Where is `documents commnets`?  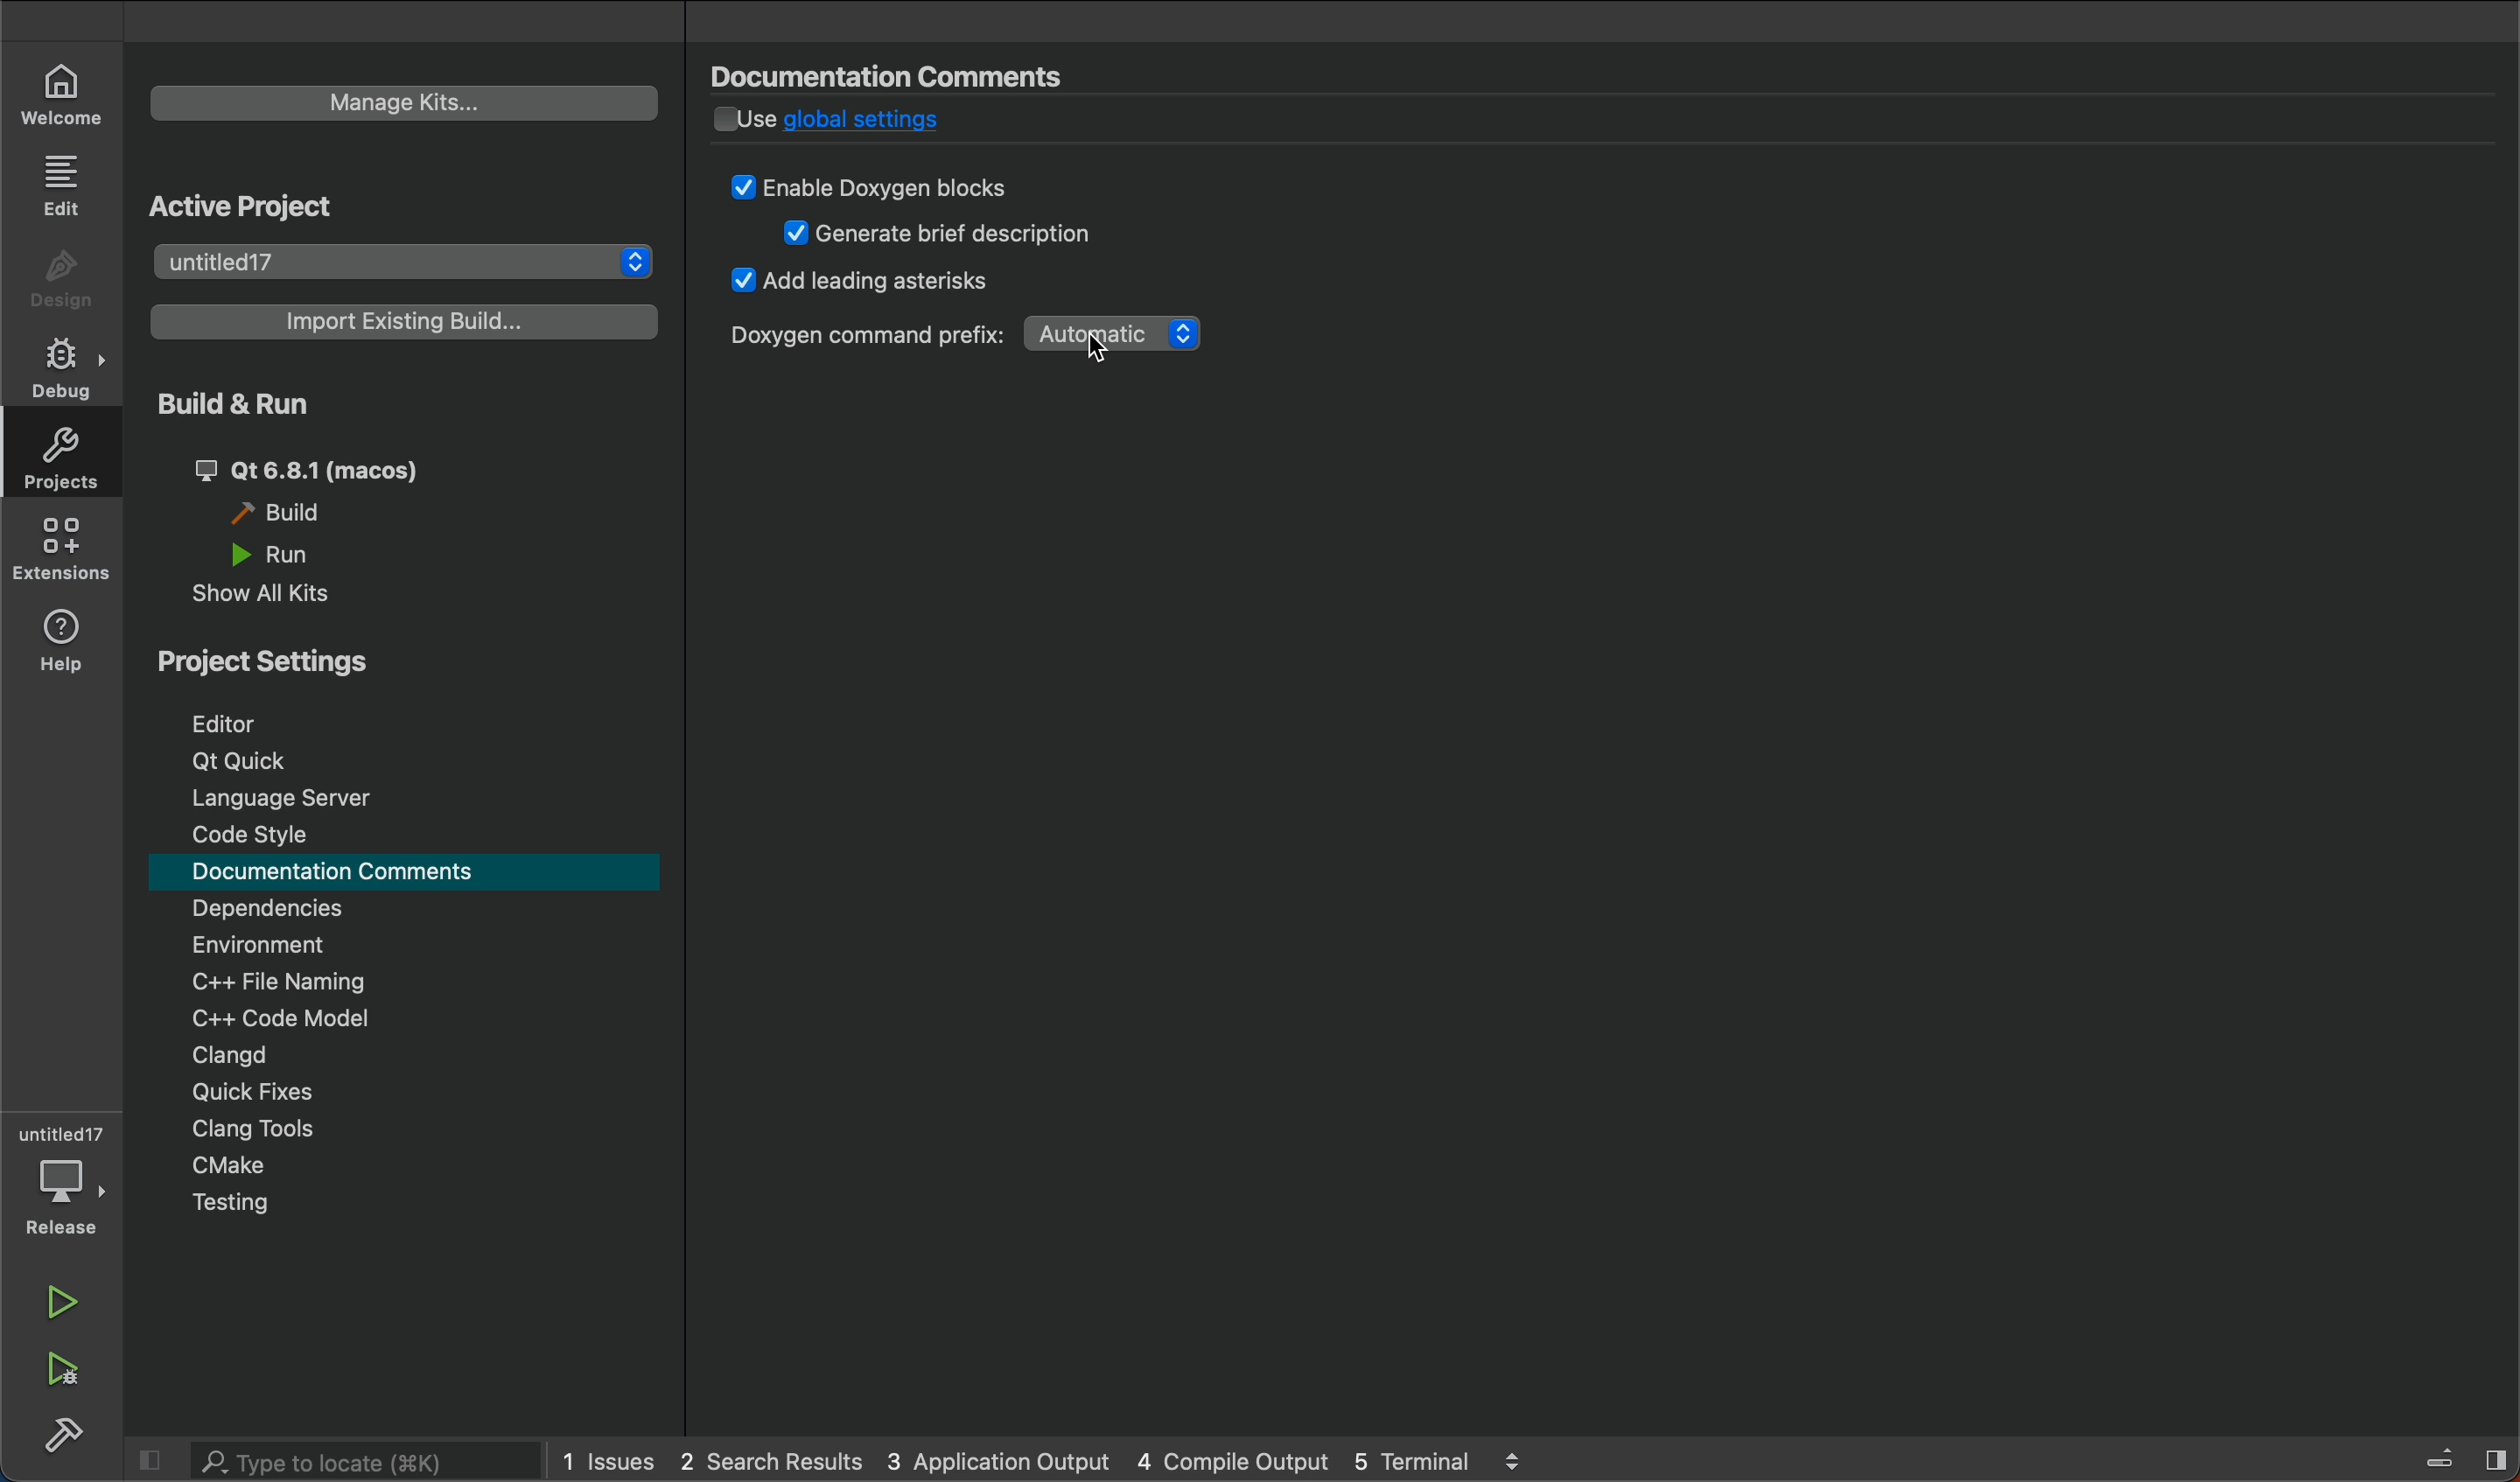
documents commnets is located at coordinates (906, 75).